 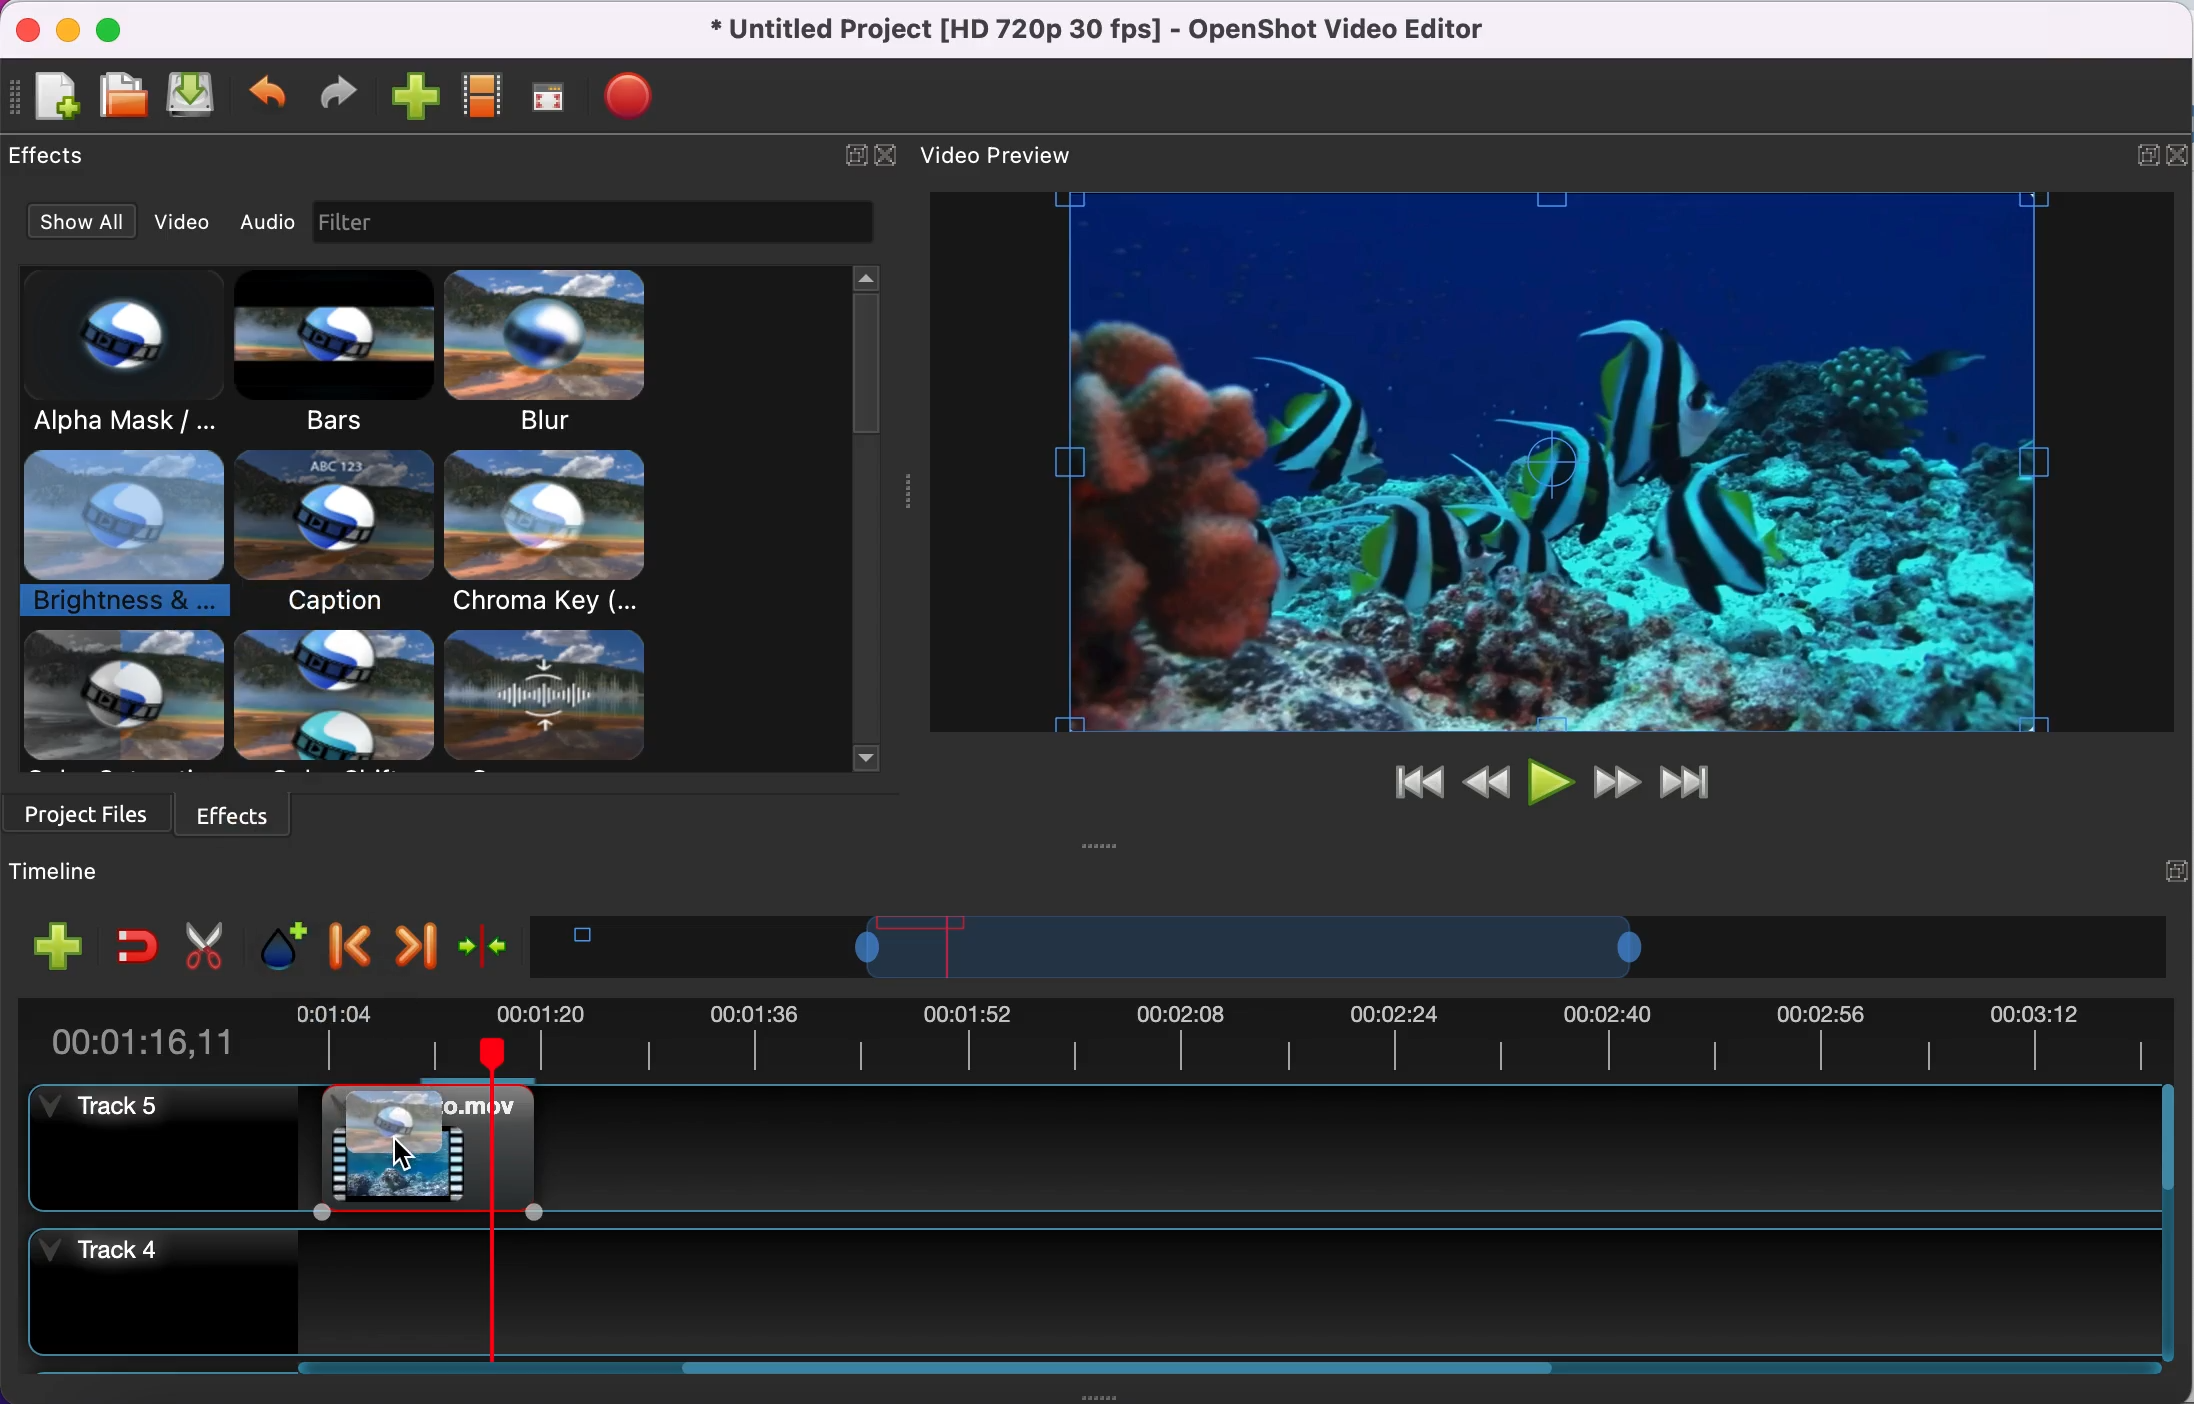 What do you see at coordinates (195, 97) in the screenshot?
I see `save file` at bounding box center [195, 97].